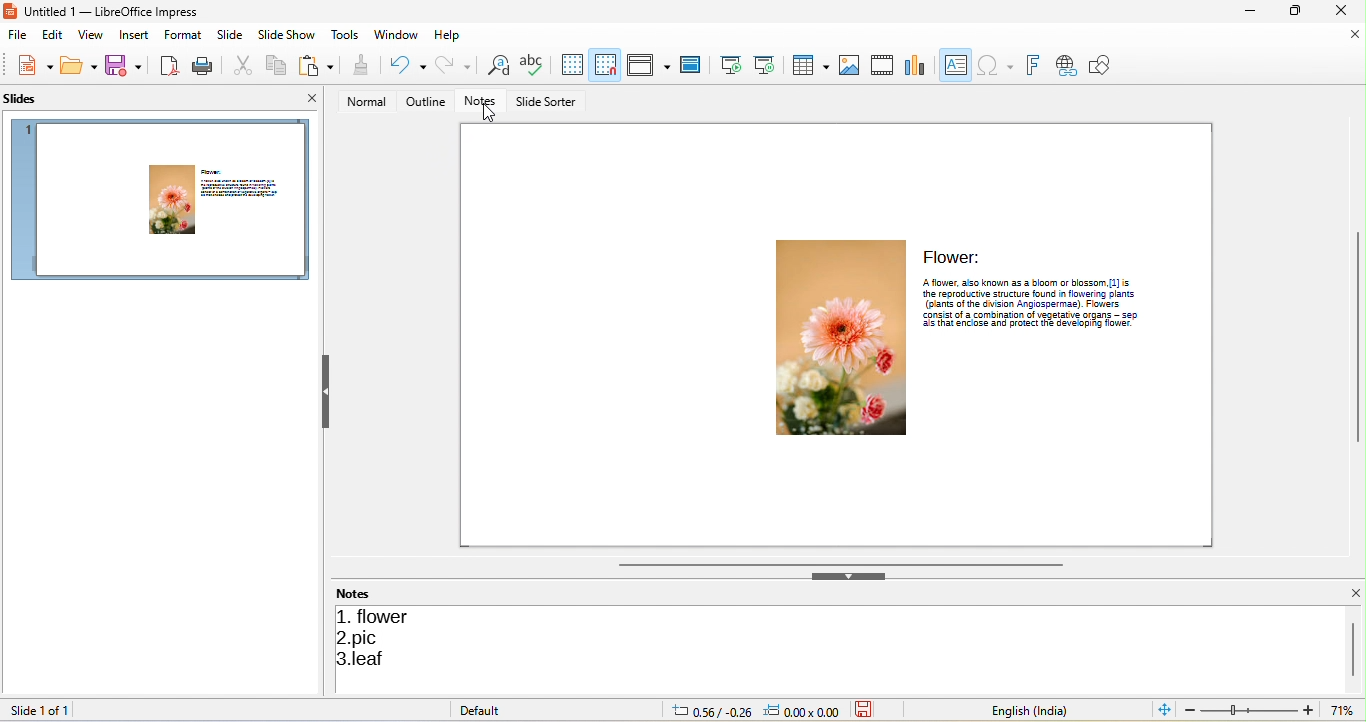 The height and width of the screenshot is (722, 1366). What do you see at coordinates (35, 65) in the screenshot?
I see `new` at bounding box center [35, 65].